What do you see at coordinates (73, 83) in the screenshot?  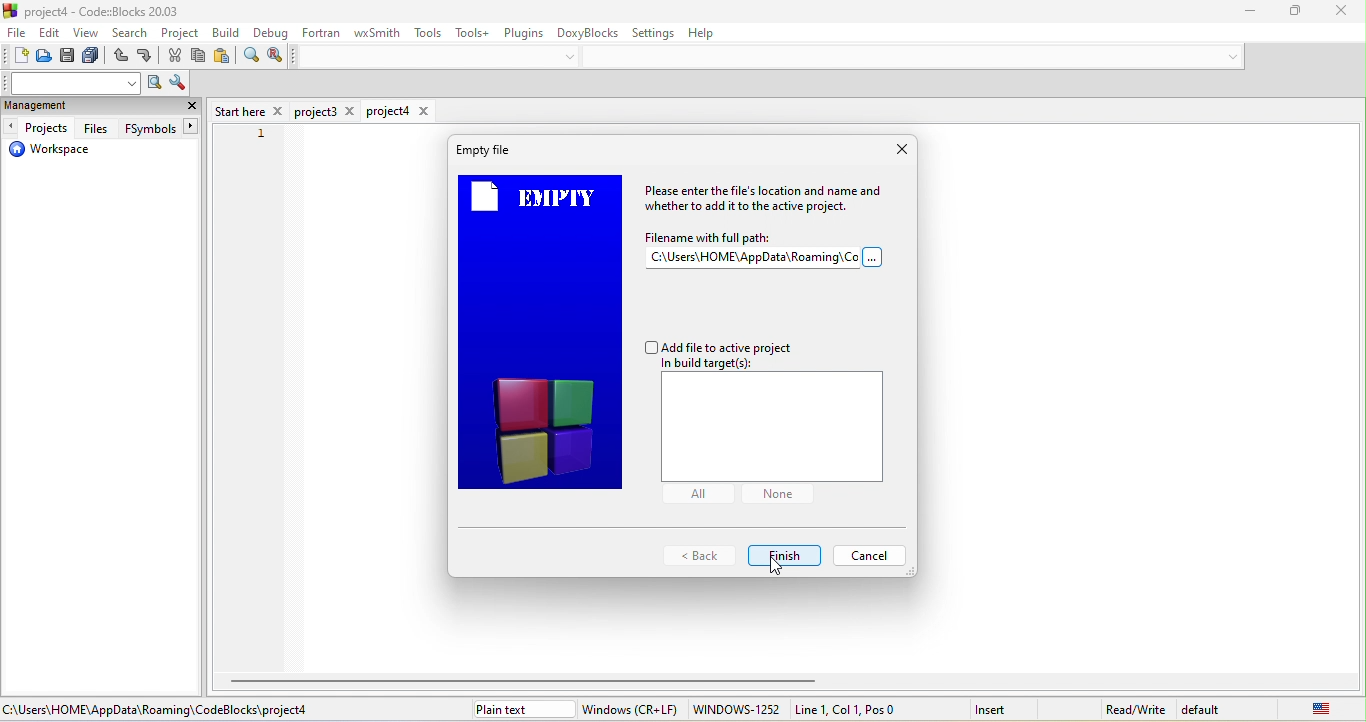 I see `text to search` at bounding box center [73, 83].